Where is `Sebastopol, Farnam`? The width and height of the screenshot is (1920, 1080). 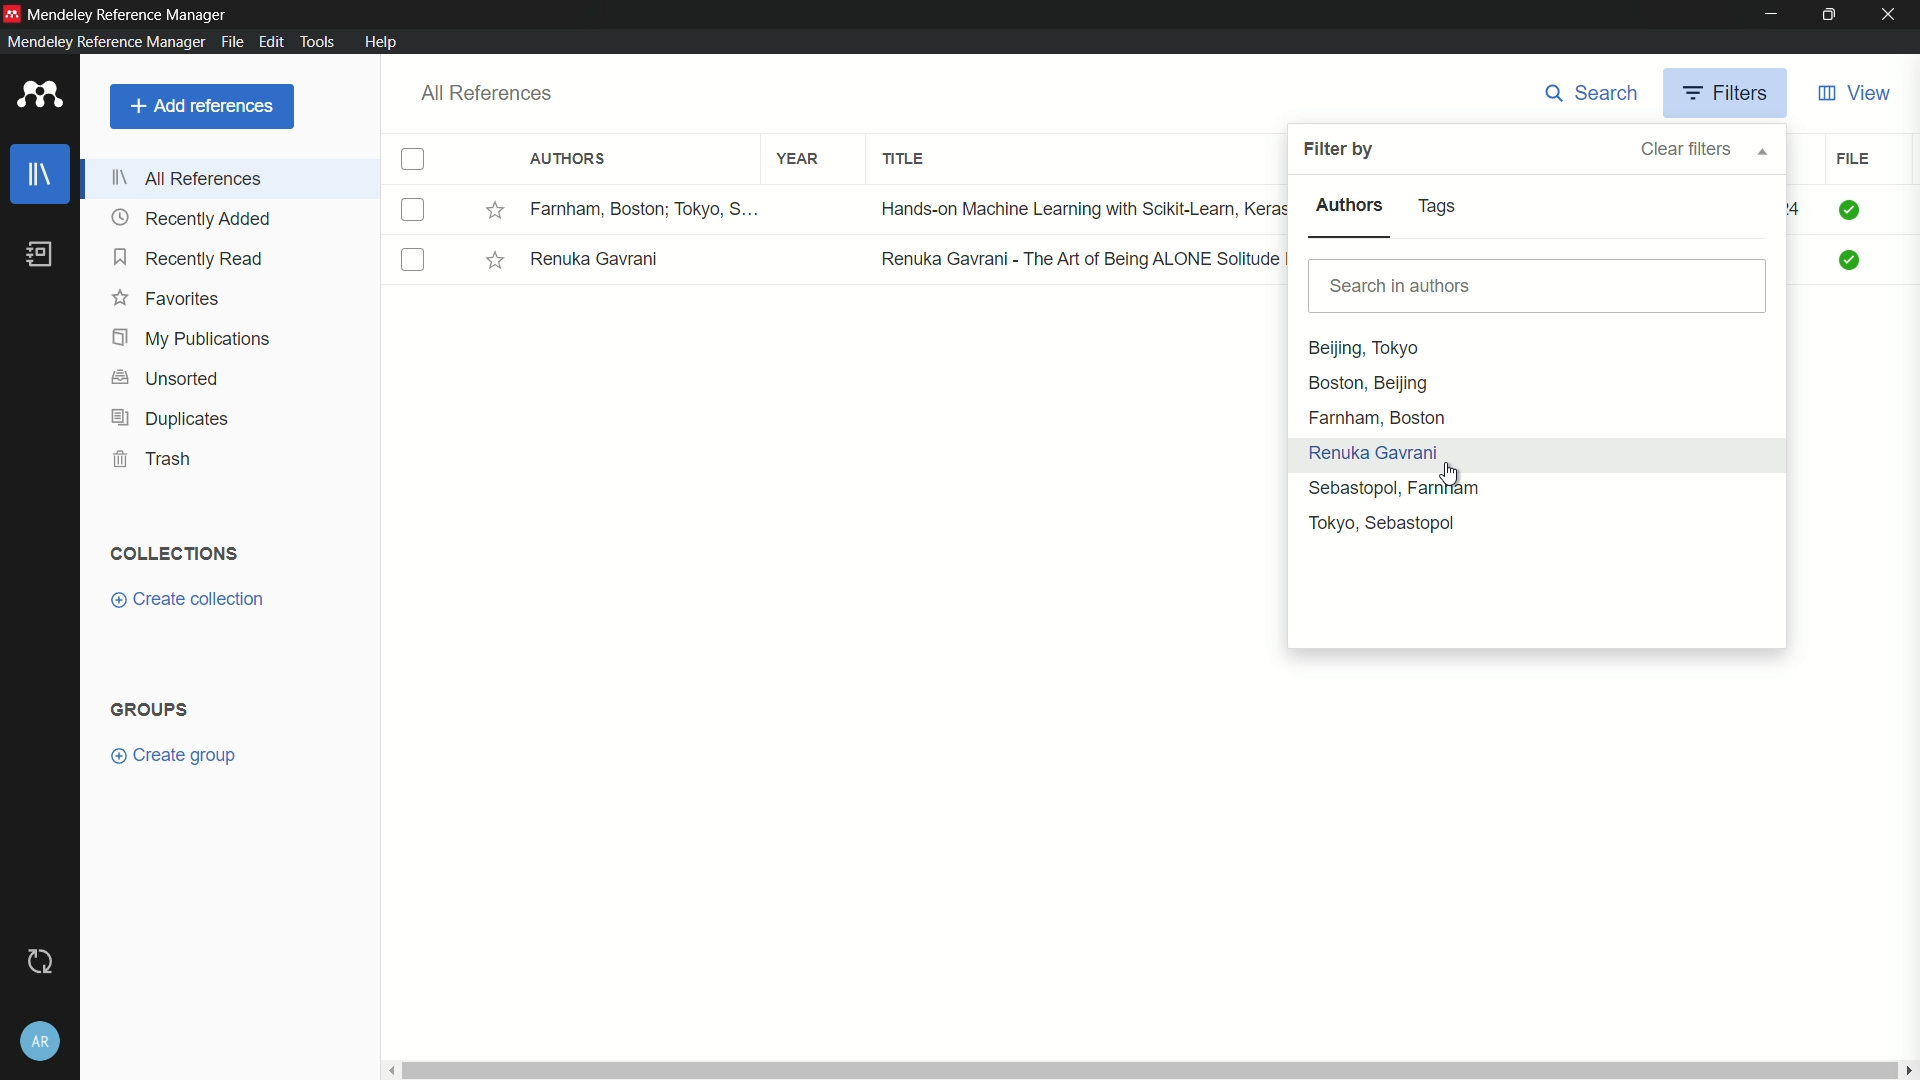 Sebastopol, Farnam is located at coordinates (1395, 490).